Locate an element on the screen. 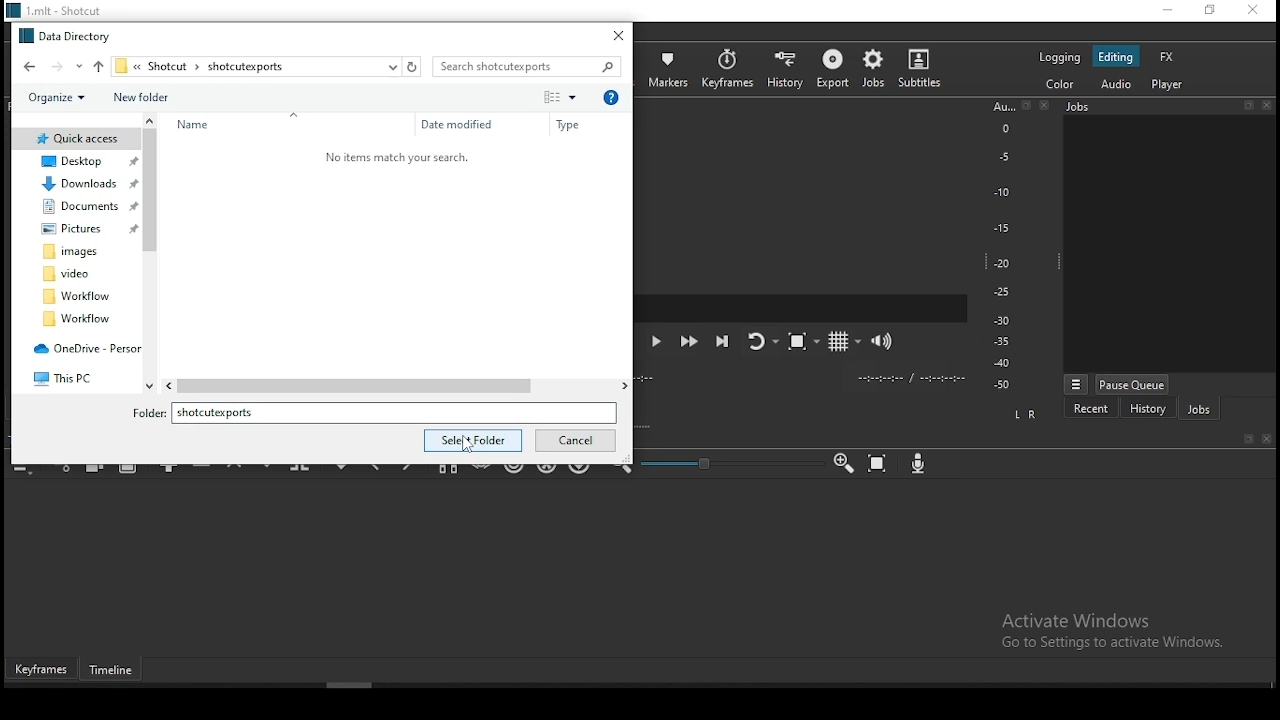 The image size is (1280, 720). logging is located at coordinates (1058, 57).